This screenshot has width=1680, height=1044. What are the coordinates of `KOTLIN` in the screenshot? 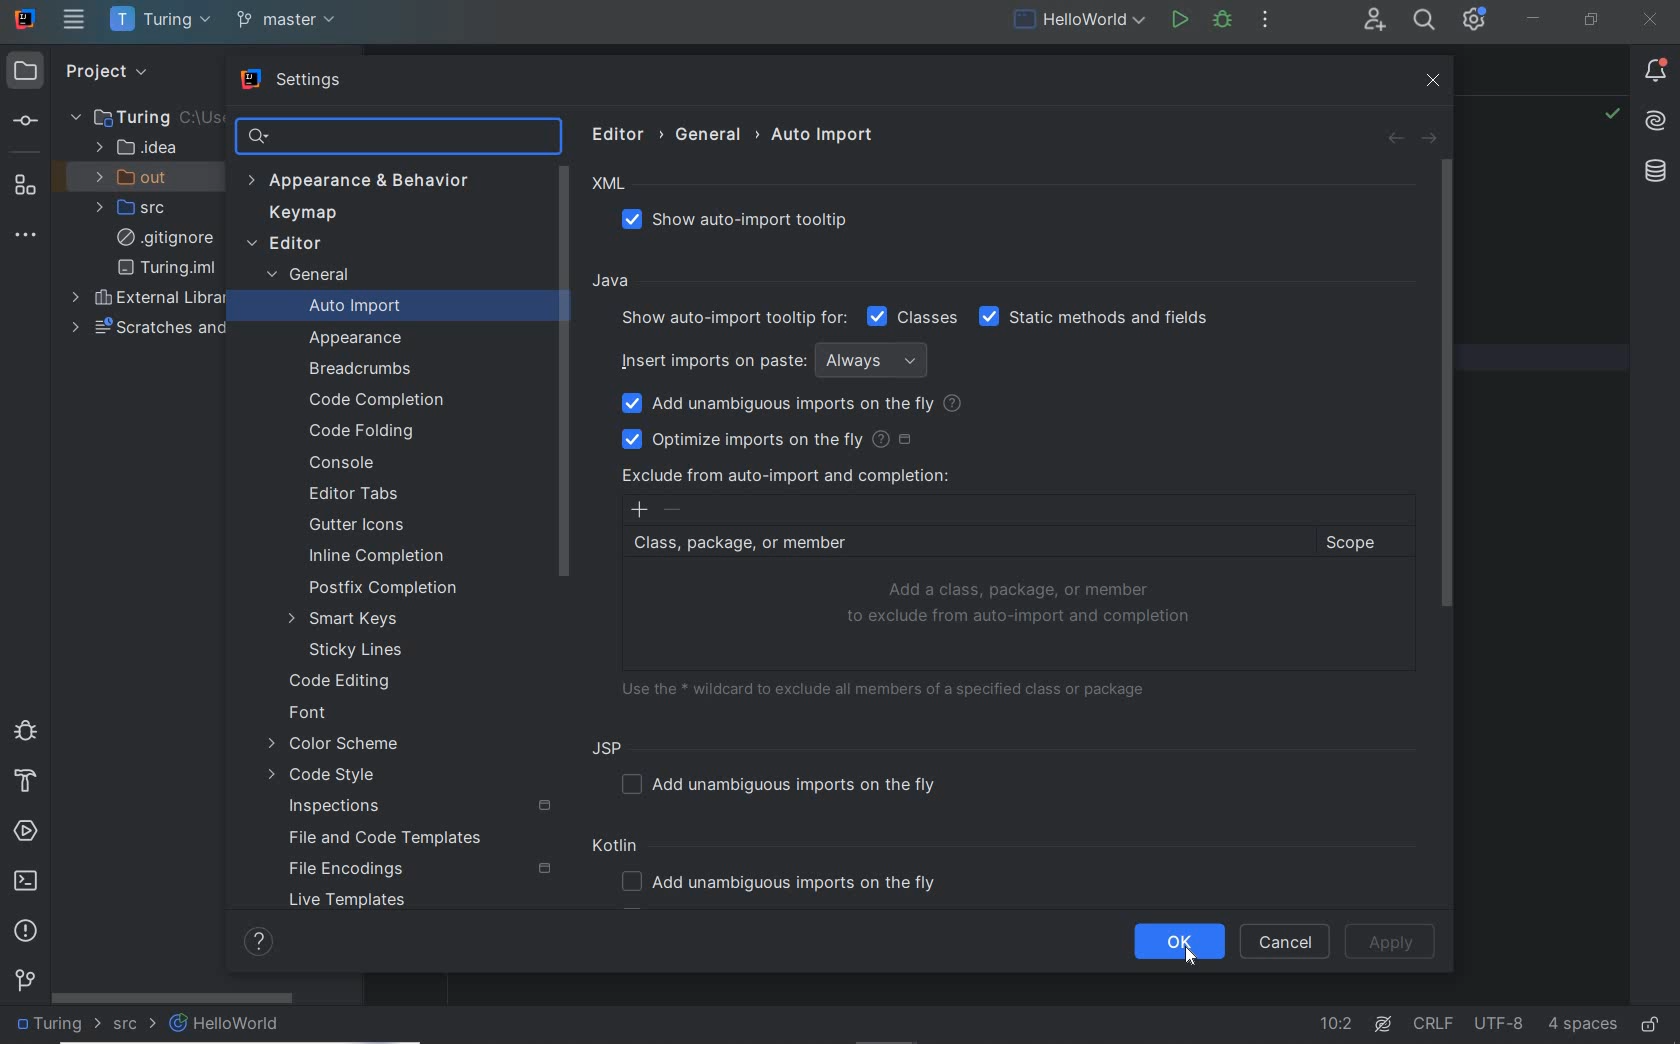 It's located at (619, 848).